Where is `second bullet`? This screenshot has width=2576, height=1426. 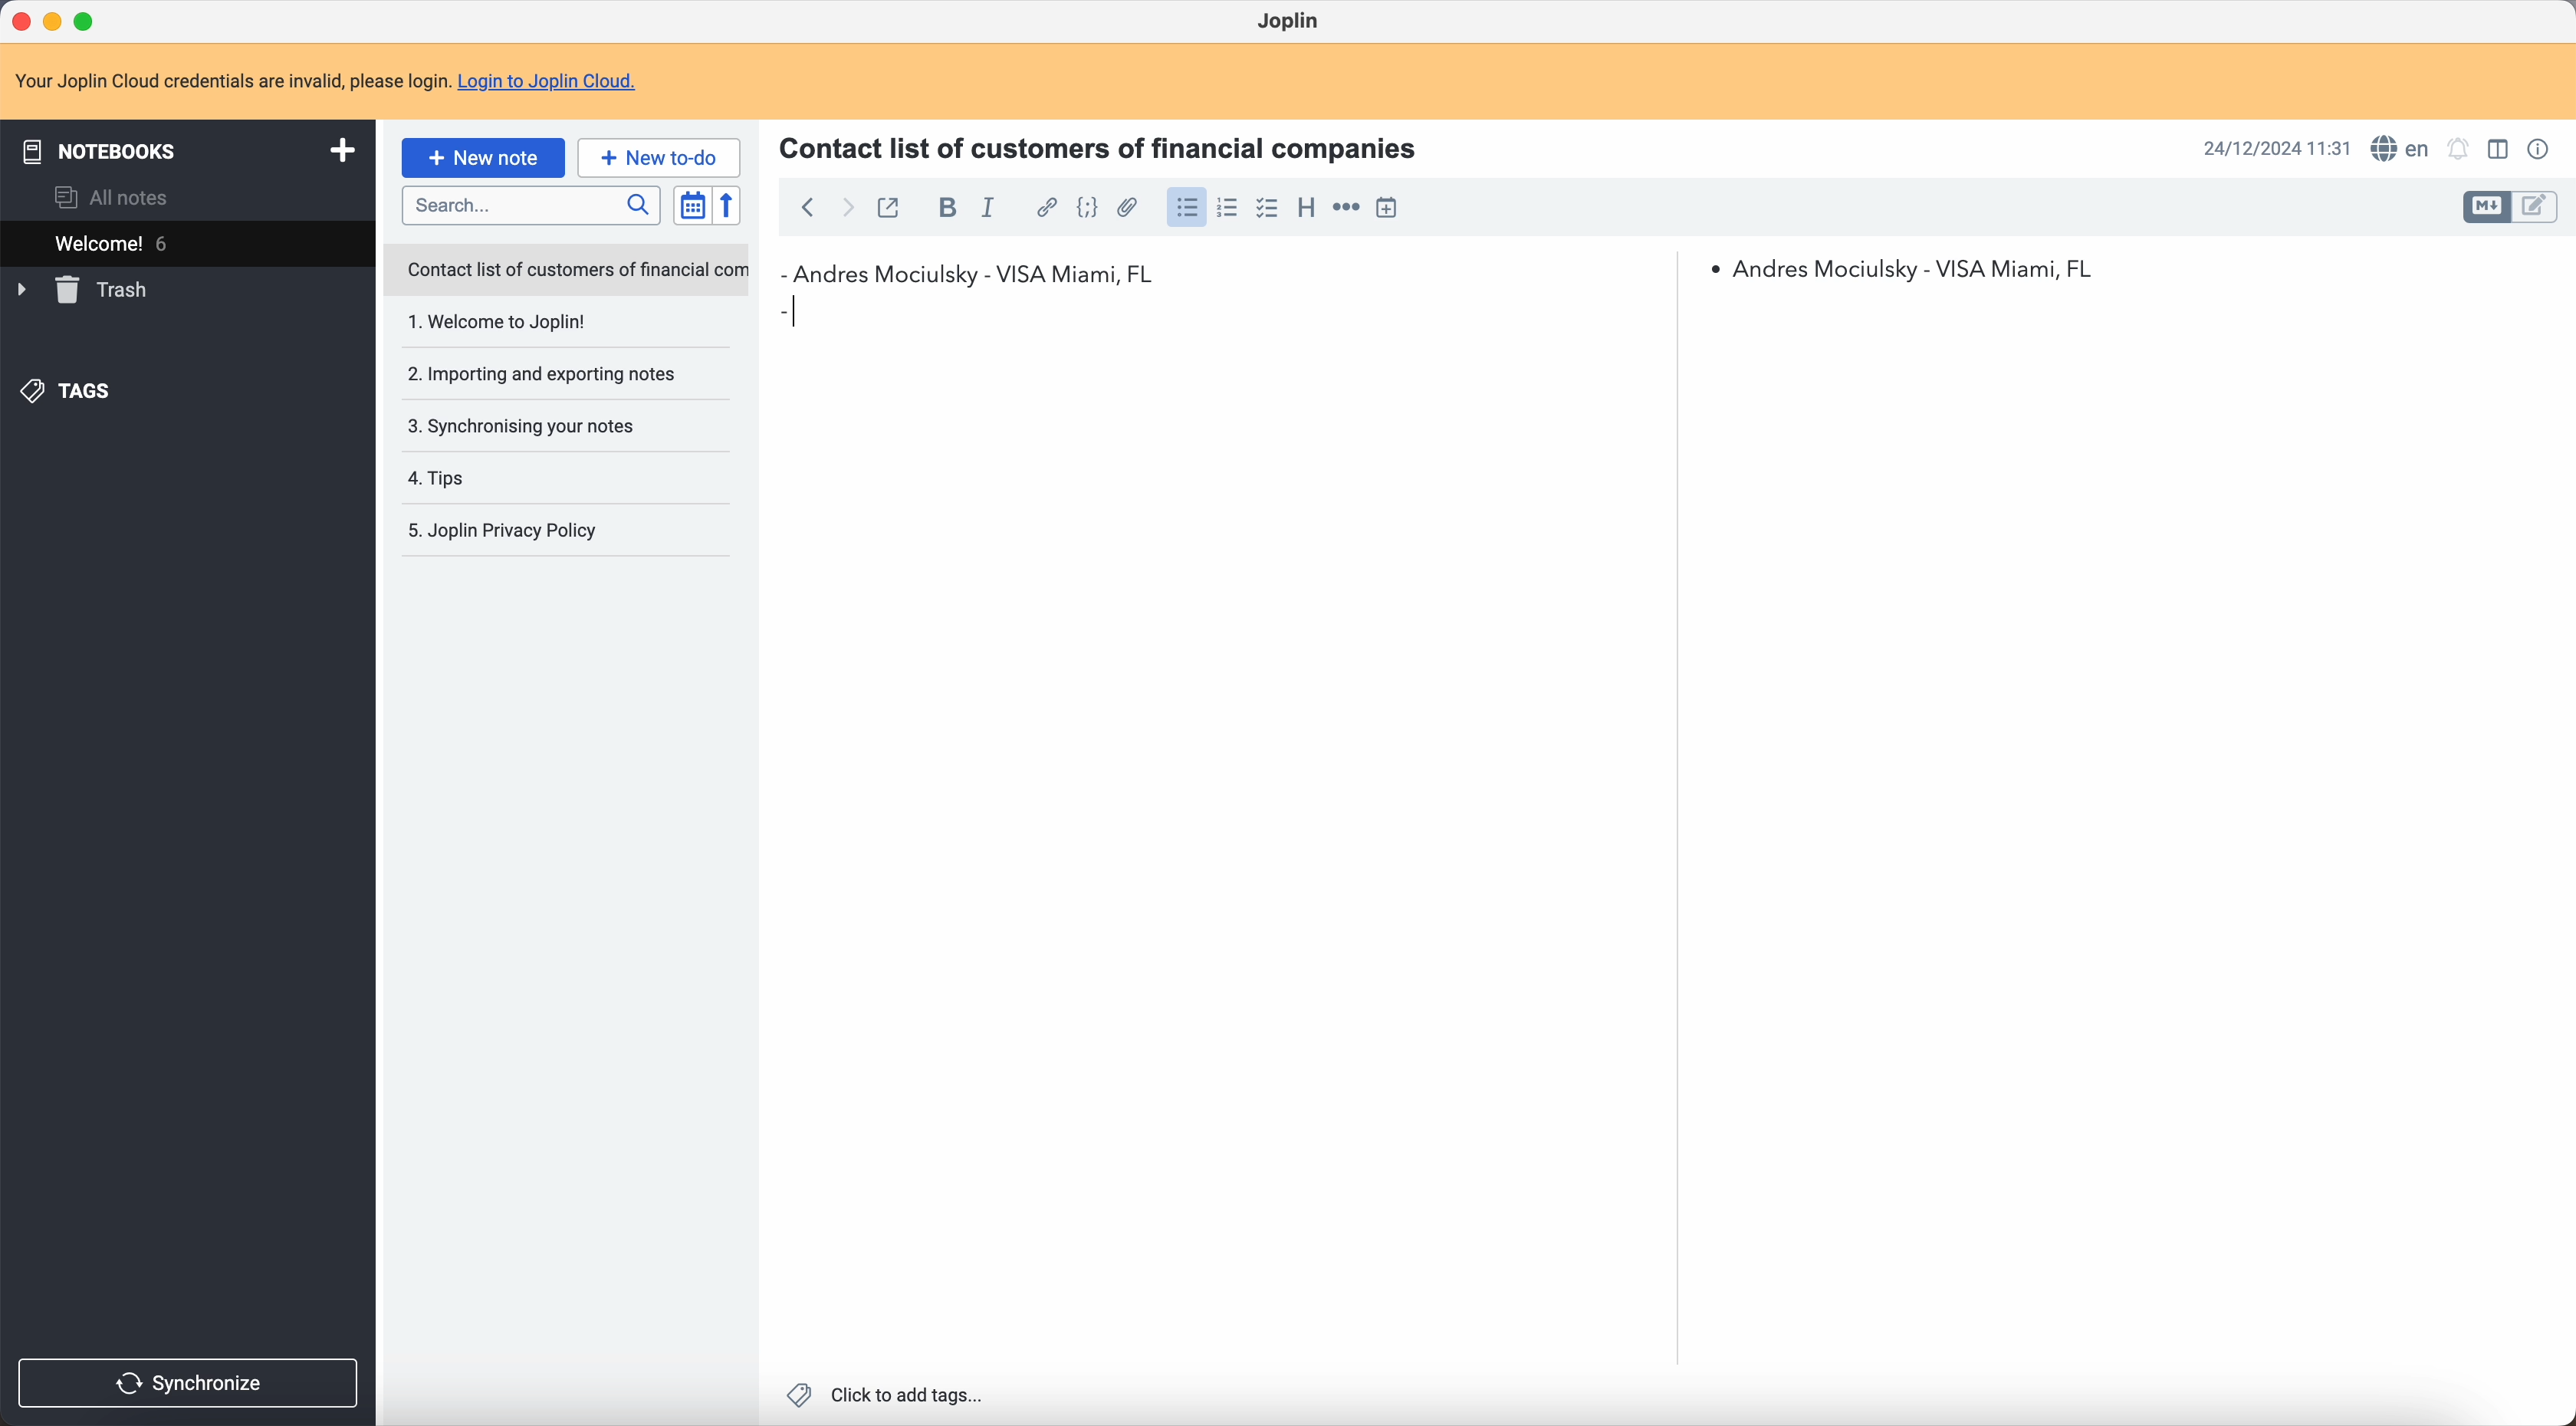
second bullet is located at coordinates (787, 309).